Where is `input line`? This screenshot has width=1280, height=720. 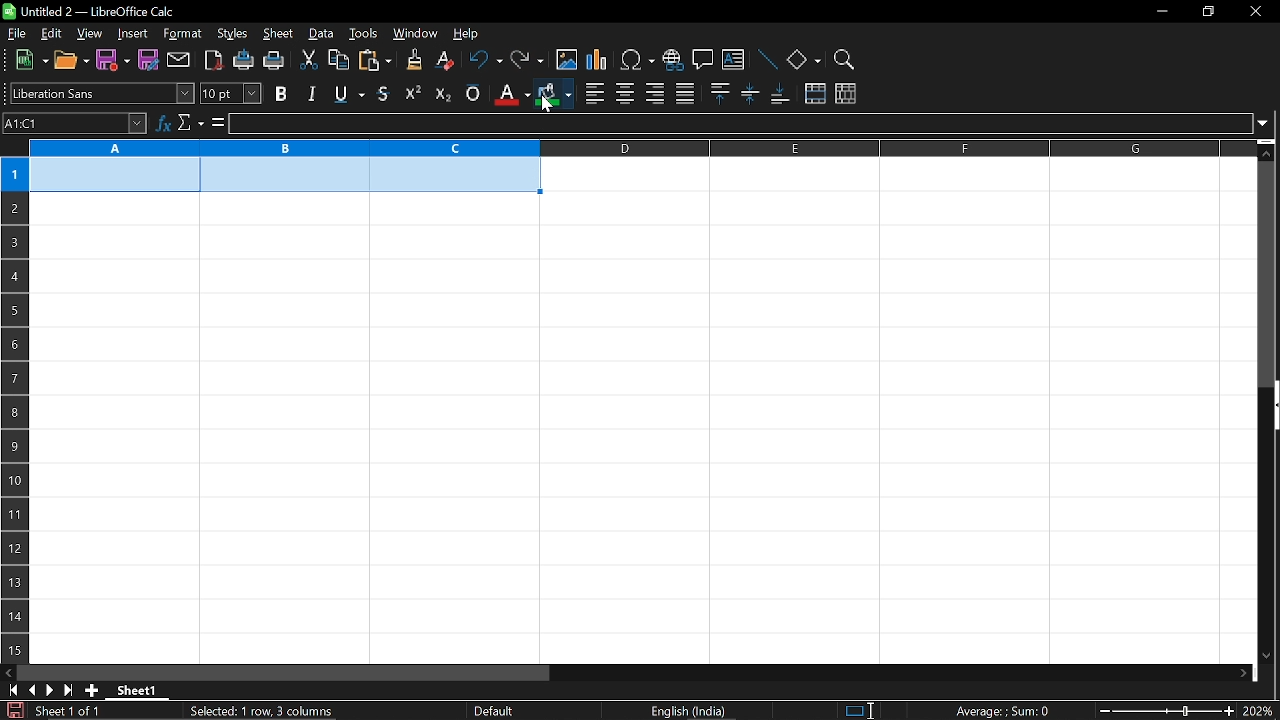 input line is located at coordinates (739, 124).